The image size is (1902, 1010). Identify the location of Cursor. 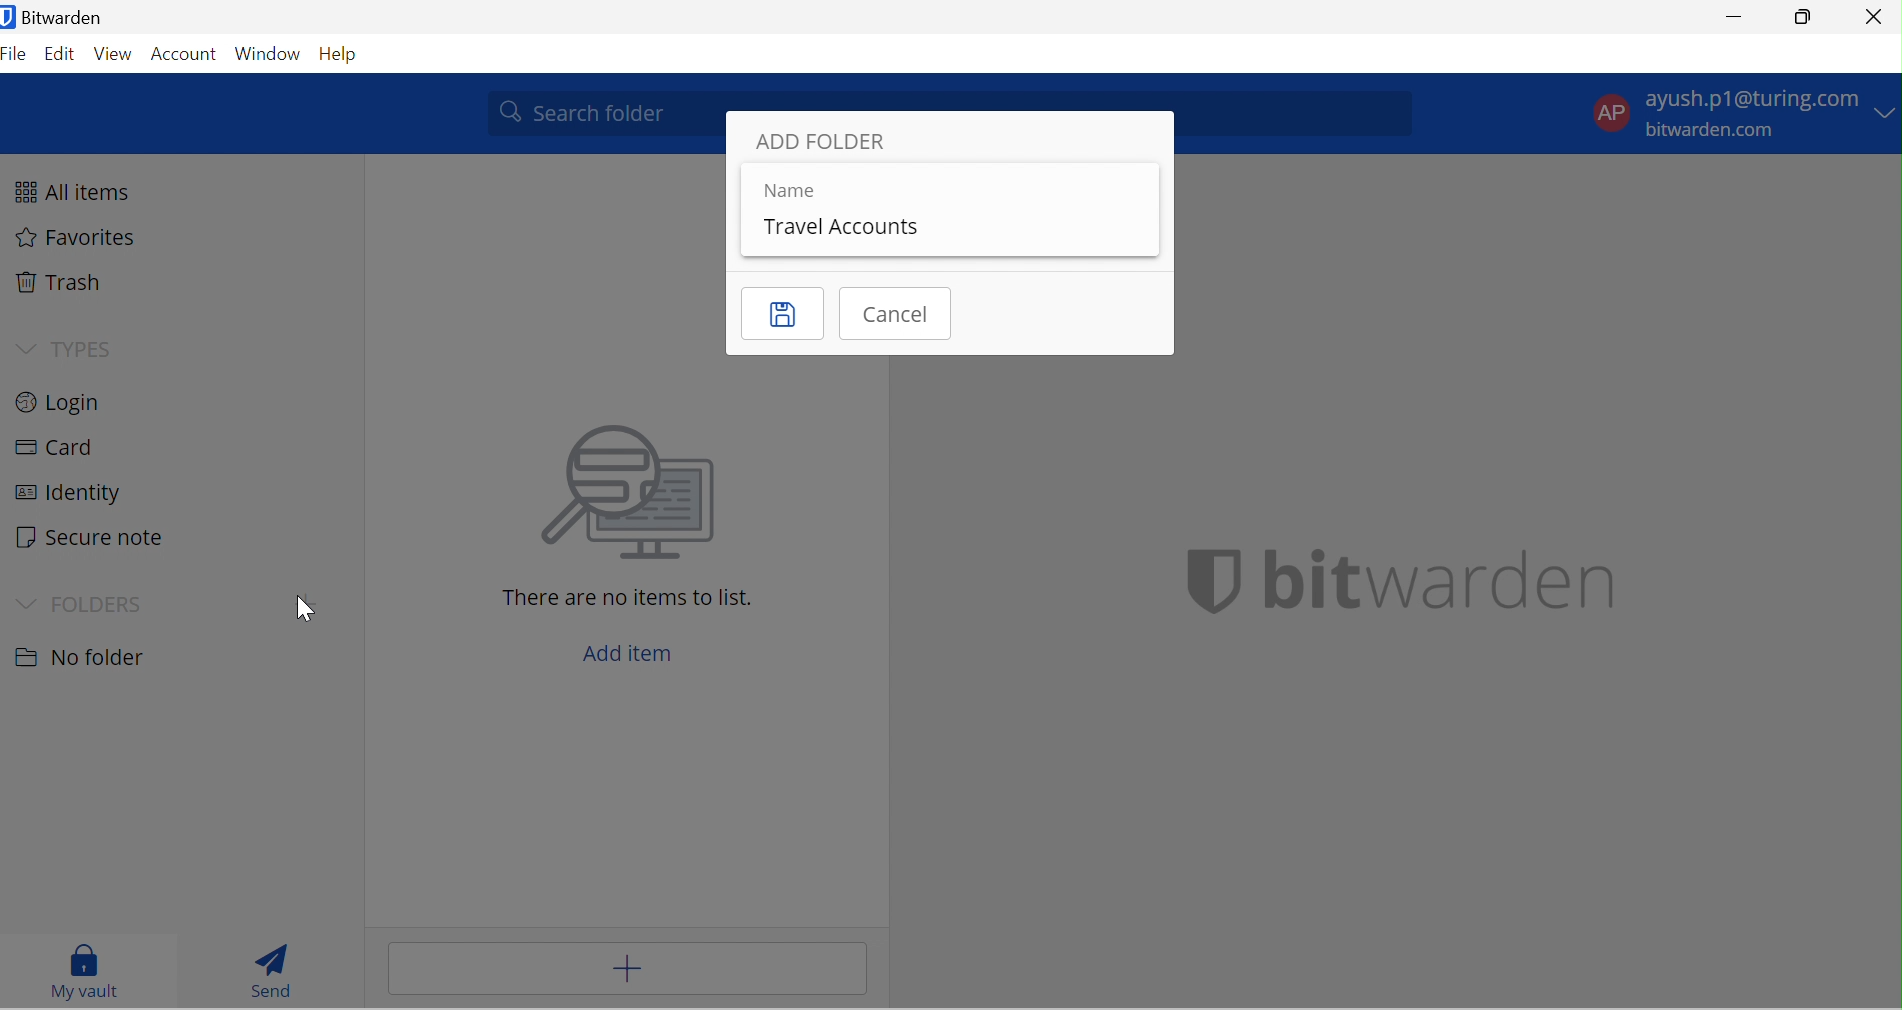
(304, 607).